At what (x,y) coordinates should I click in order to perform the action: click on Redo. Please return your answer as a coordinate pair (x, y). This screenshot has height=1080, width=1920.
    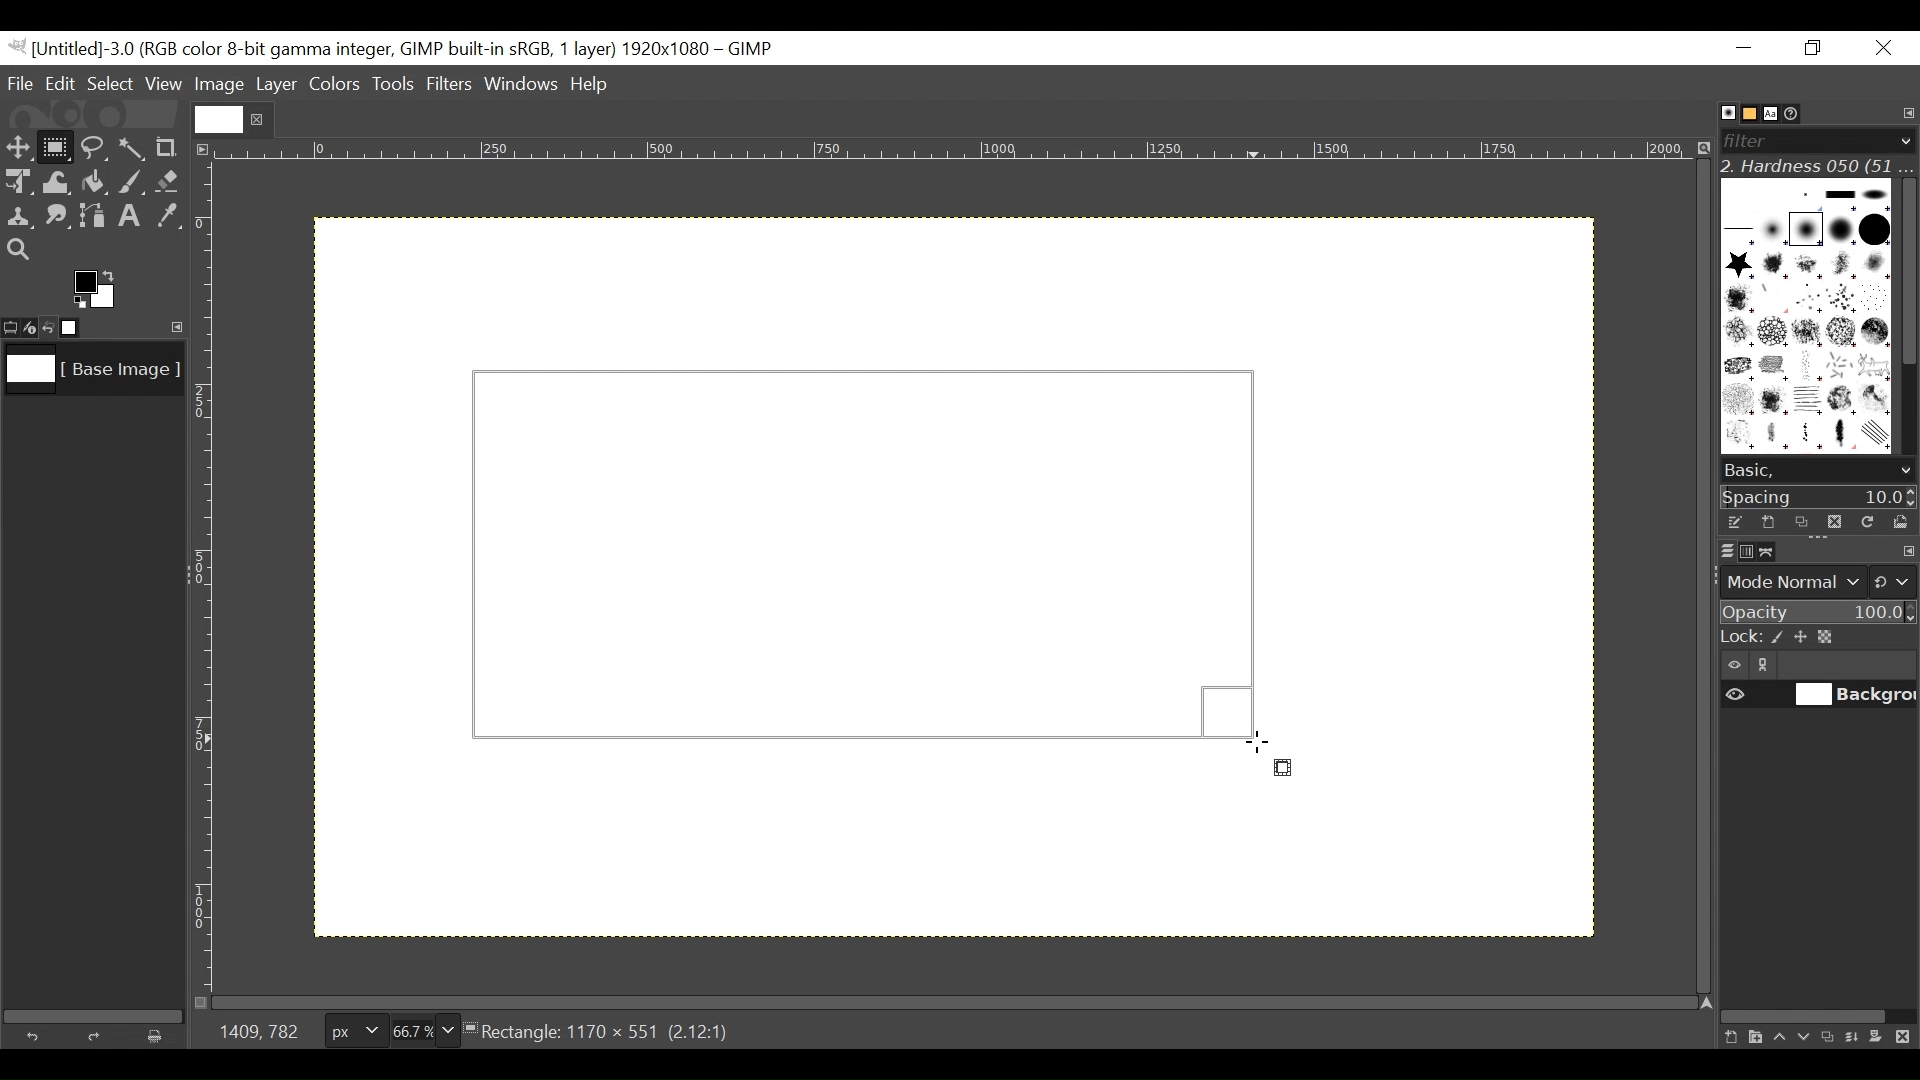
    Looking at the image, I should click on (98, 1036).